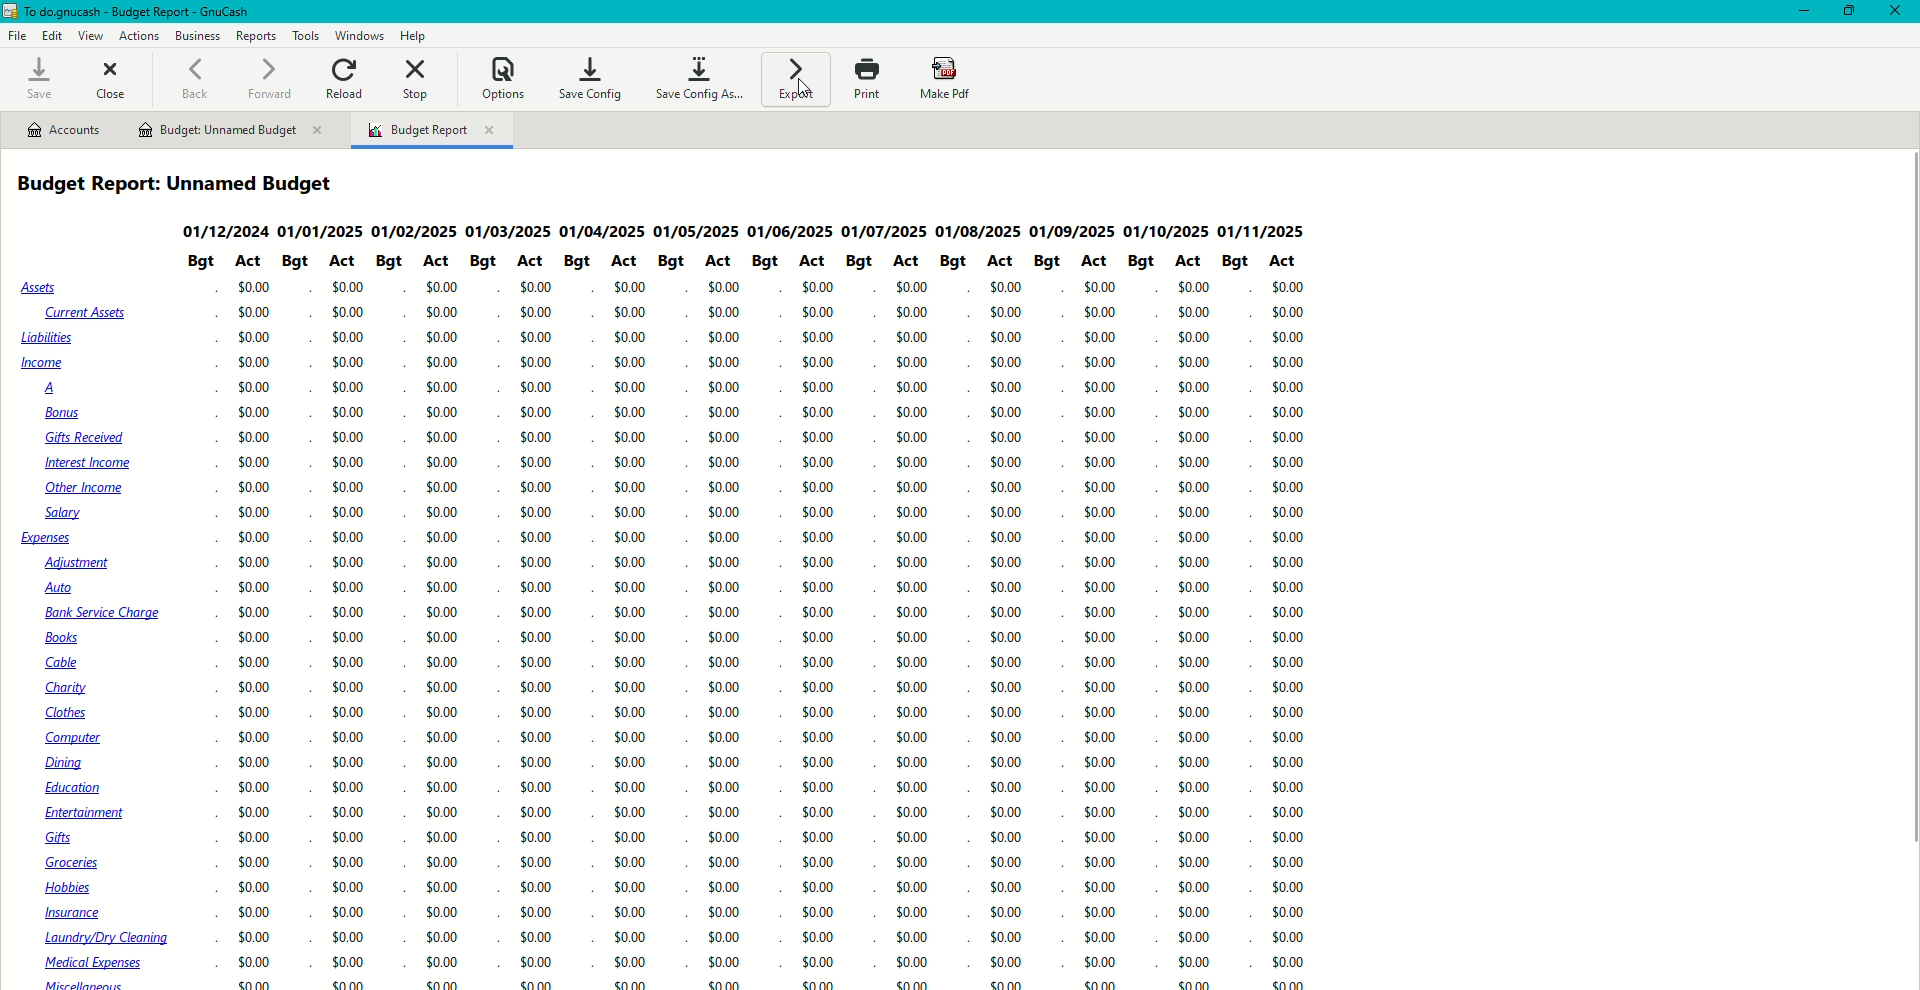 This screenshot has width=1920, height=990. Describe the element at coordinates (224, 233) in the screenshot. I see `01/12/024` at that location.